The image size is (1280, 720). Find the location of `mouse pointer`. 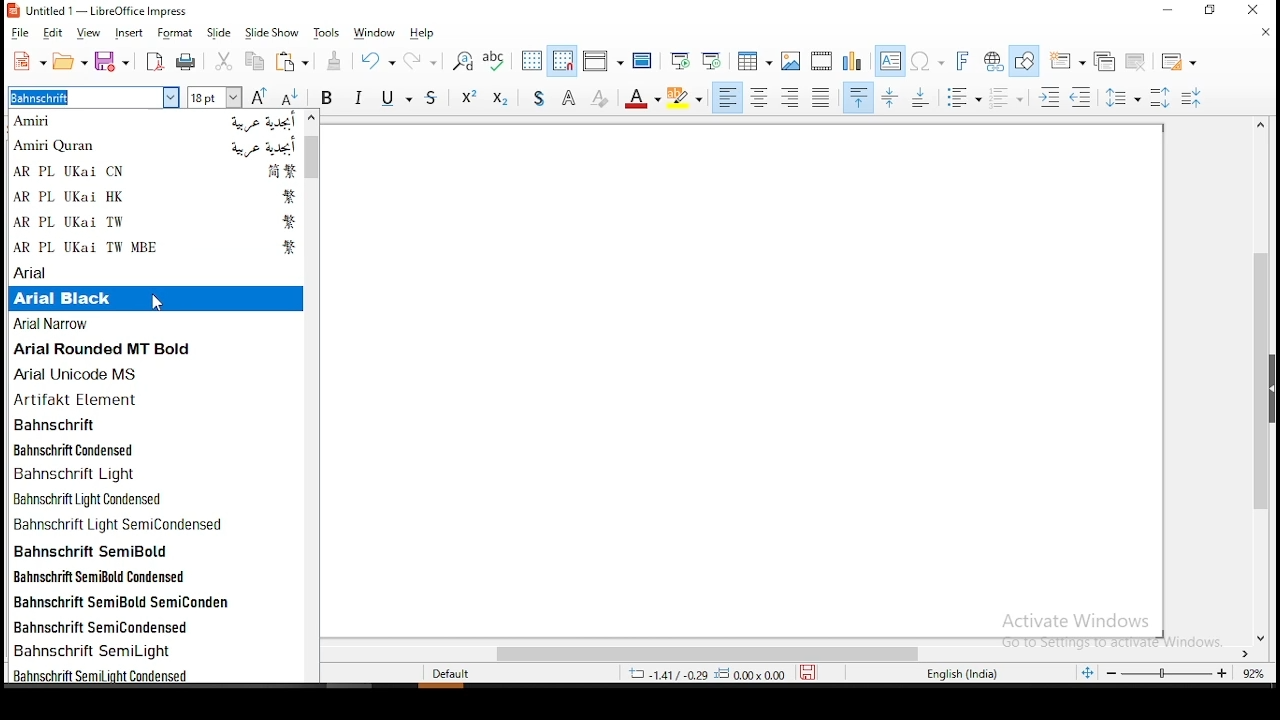

mouse pointer is located at coordinates (158, 305).